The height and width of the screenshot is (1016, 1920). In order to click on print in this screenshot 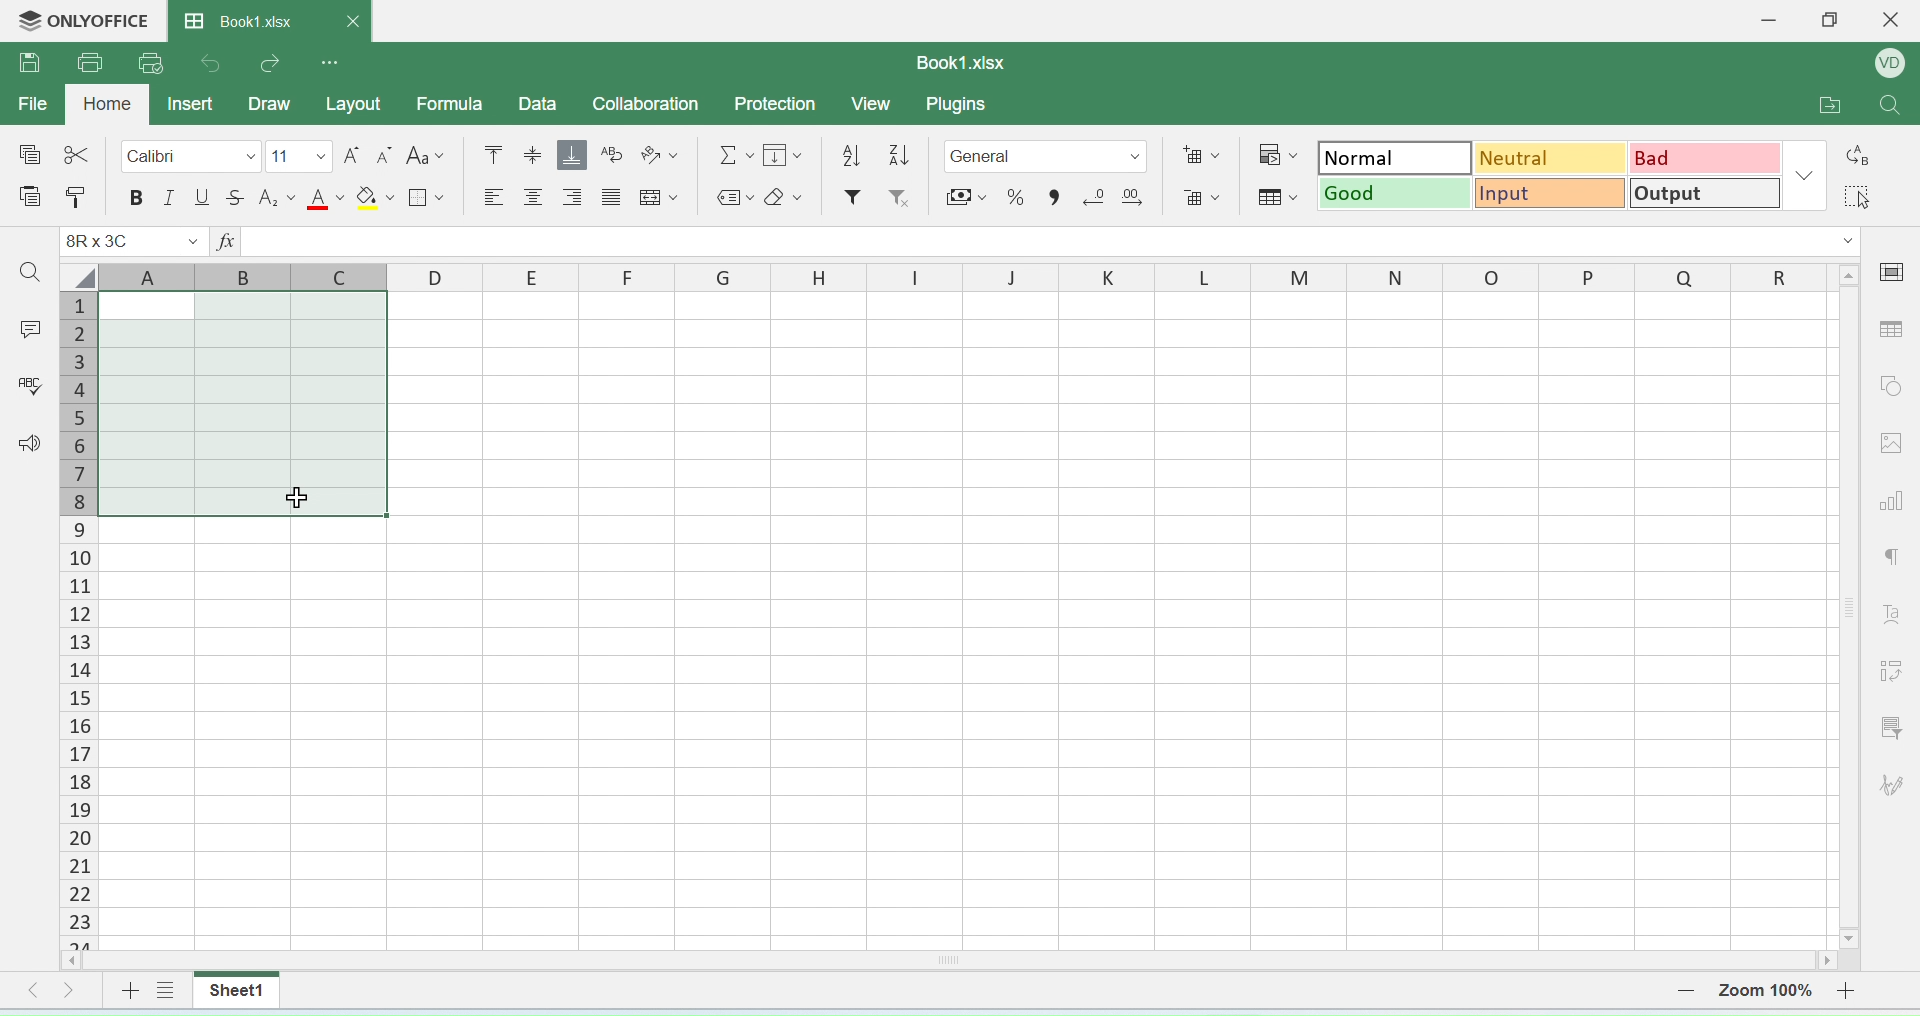, I will do `click(94, 60)`.